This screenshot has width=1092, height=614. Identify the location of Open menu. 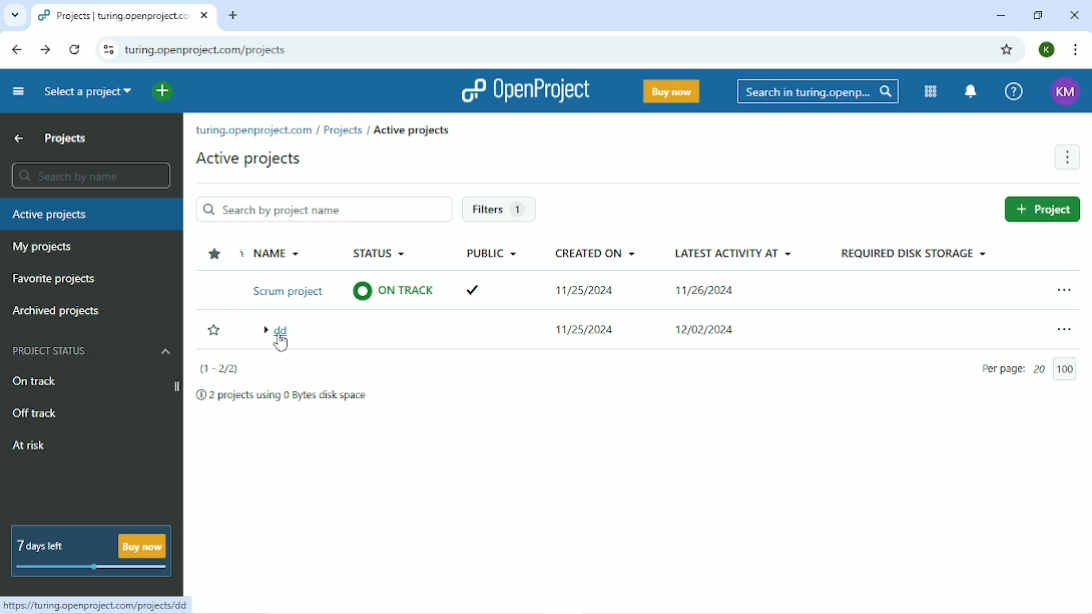
(1059, 287).